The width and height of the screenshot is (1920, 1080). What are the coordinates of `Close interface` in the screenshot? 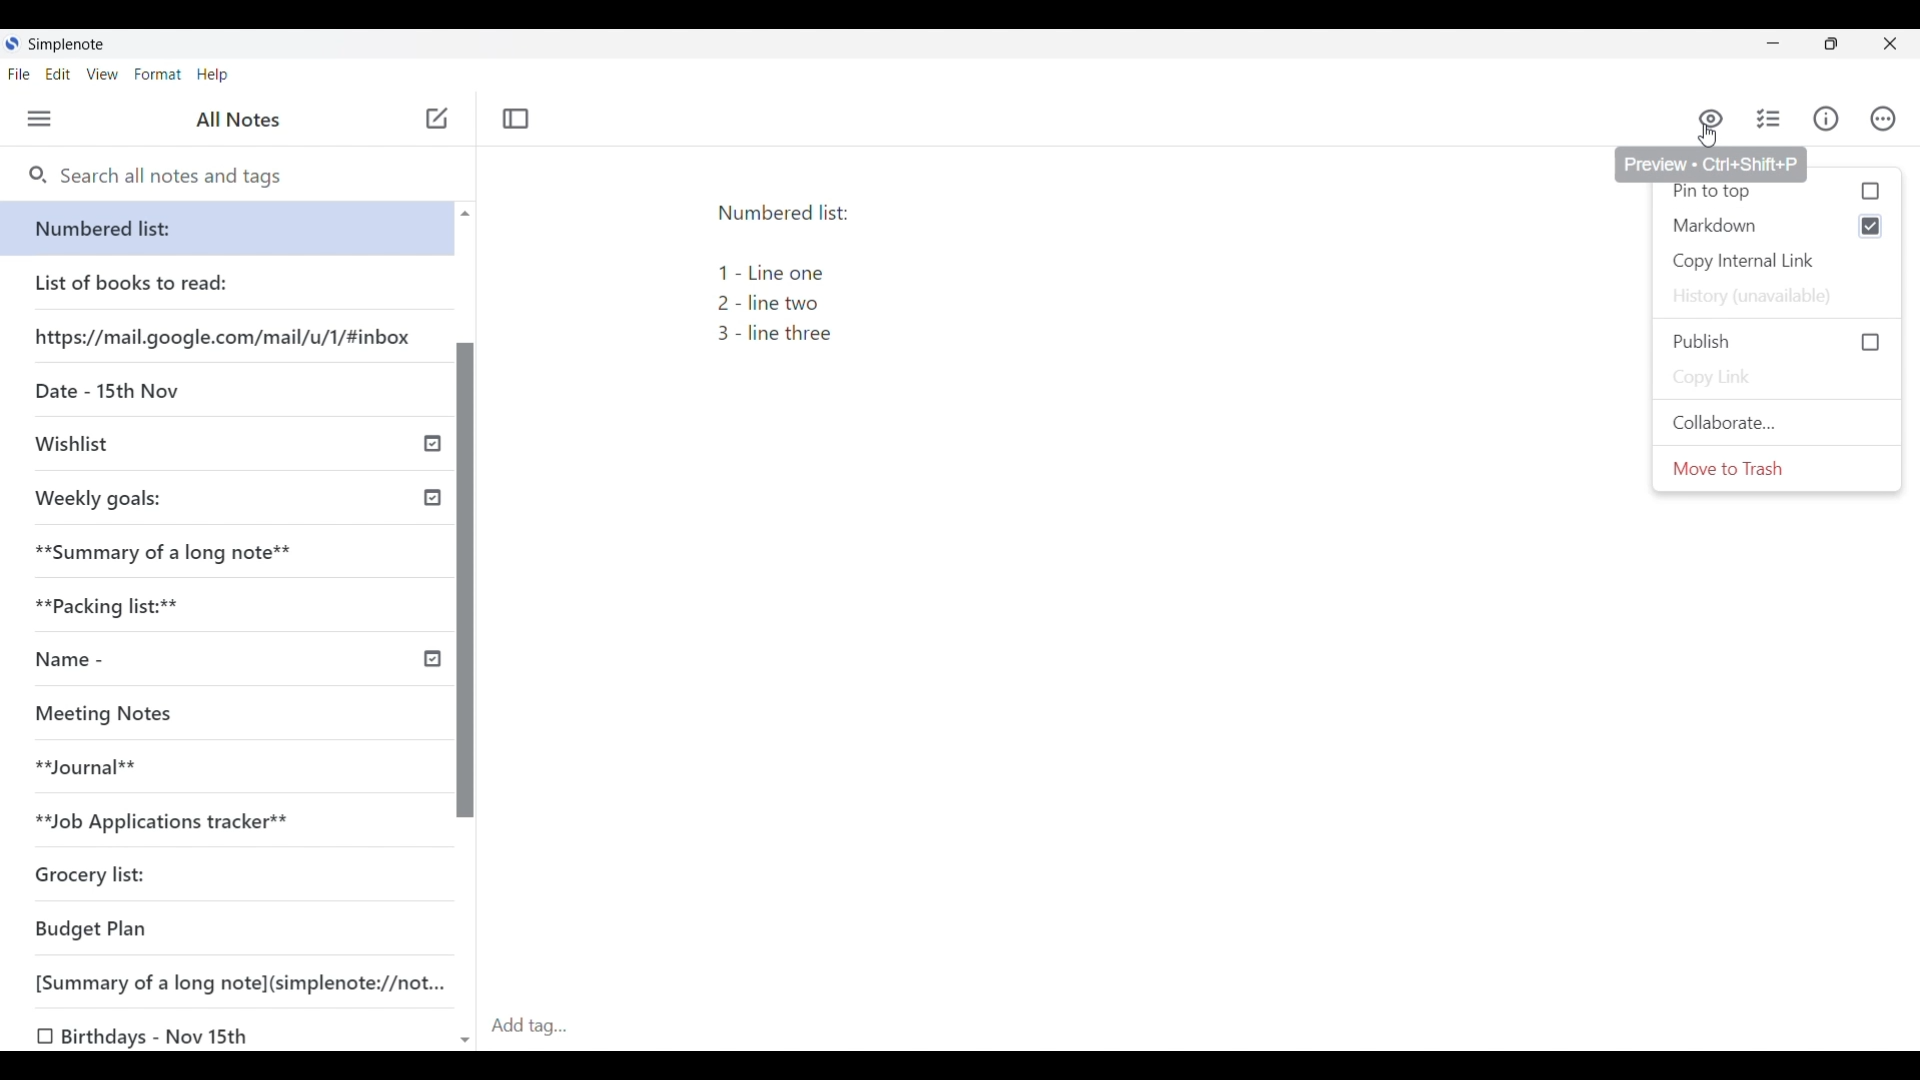 It's located at (1889, 43).